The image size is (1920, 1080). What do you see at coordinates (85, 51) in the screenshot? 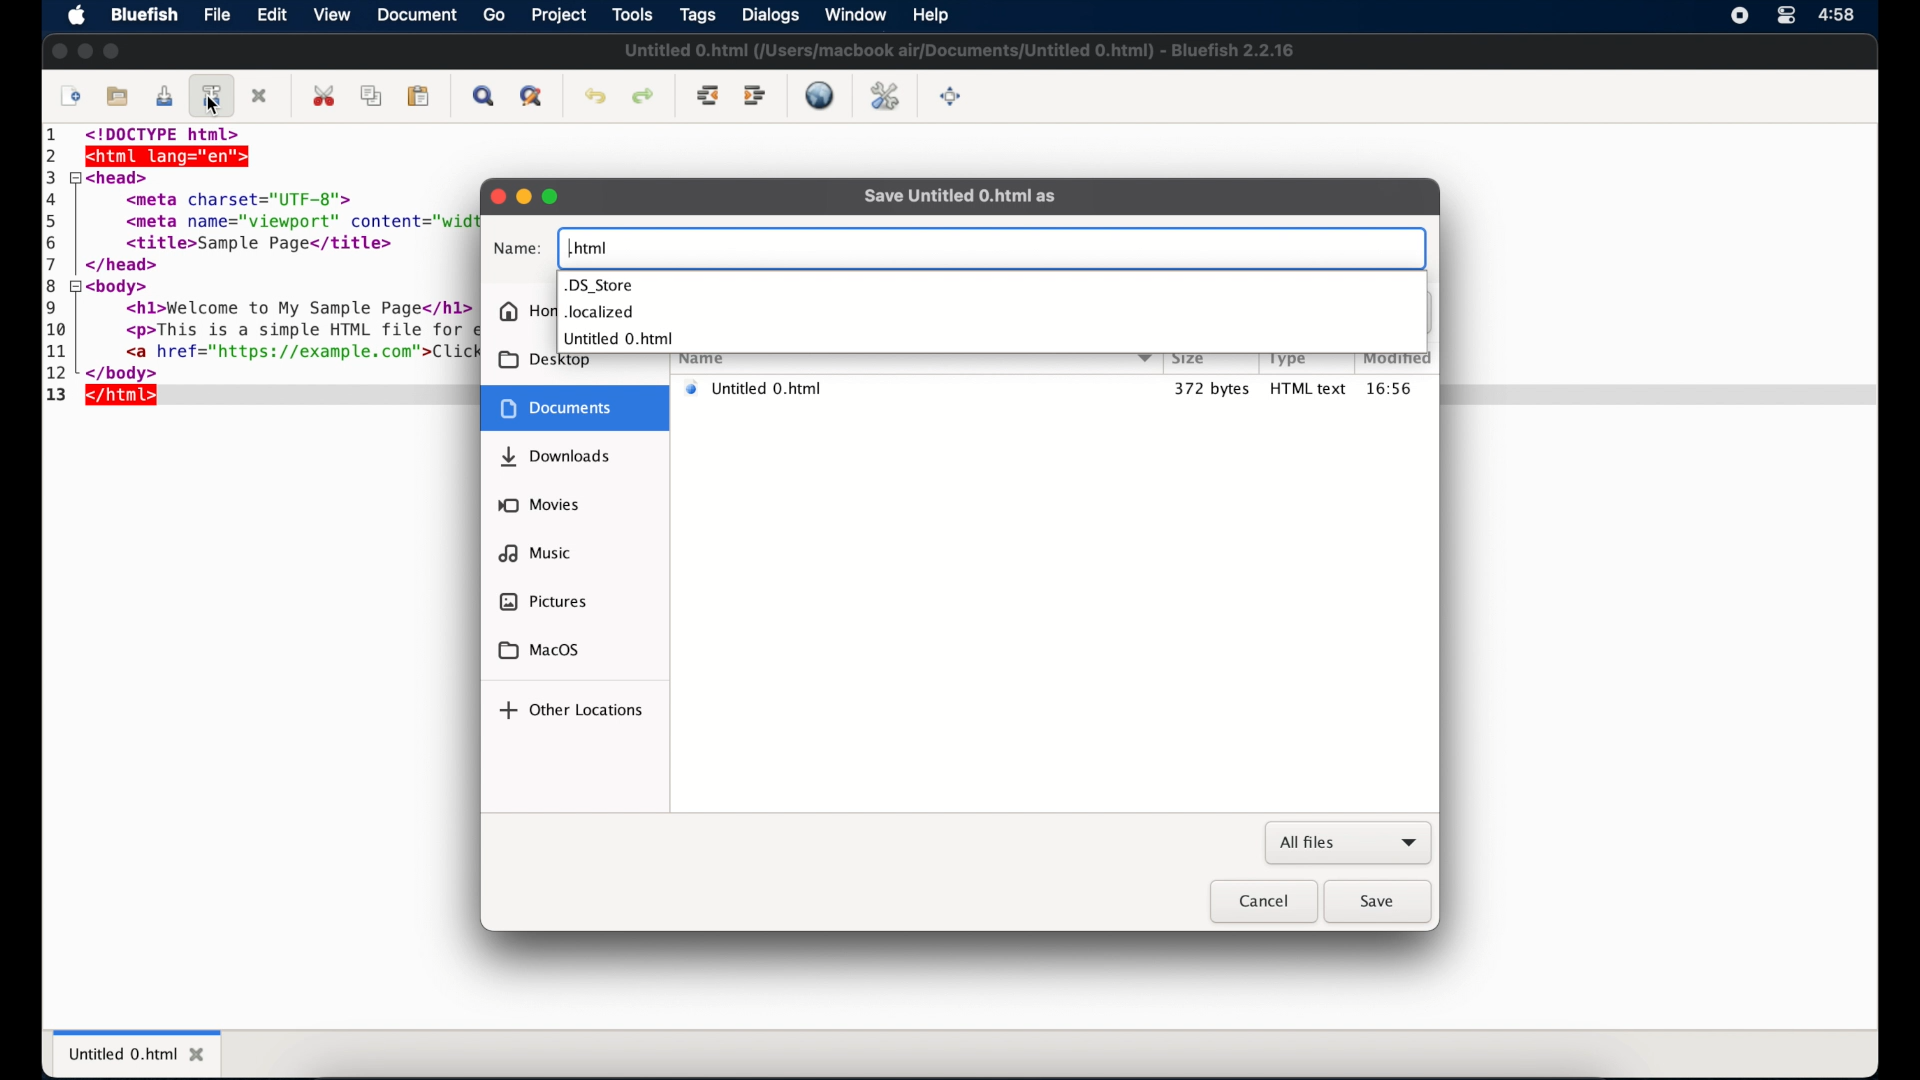
I see `minimize` at bounding box center [85, 51].